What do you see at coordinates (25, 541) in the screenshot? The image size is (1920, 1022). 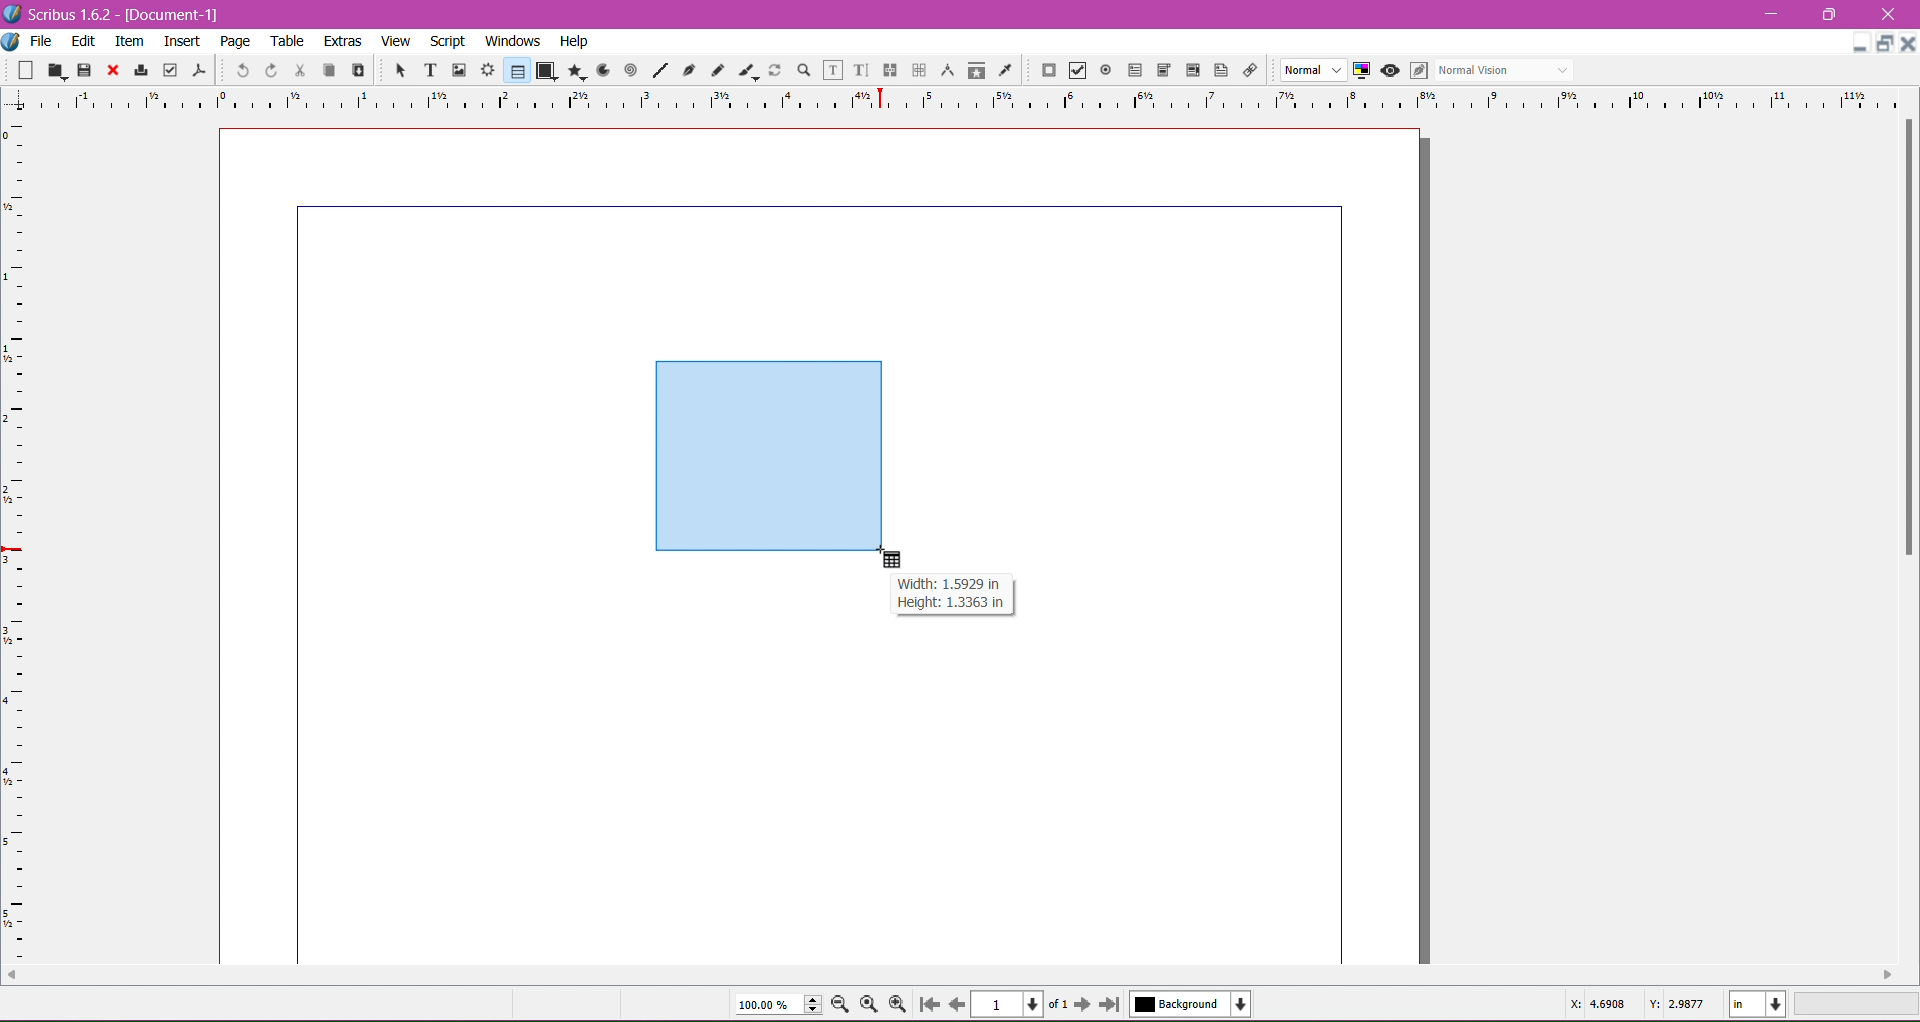 I see `Grid` at bounding box center [25, 541].